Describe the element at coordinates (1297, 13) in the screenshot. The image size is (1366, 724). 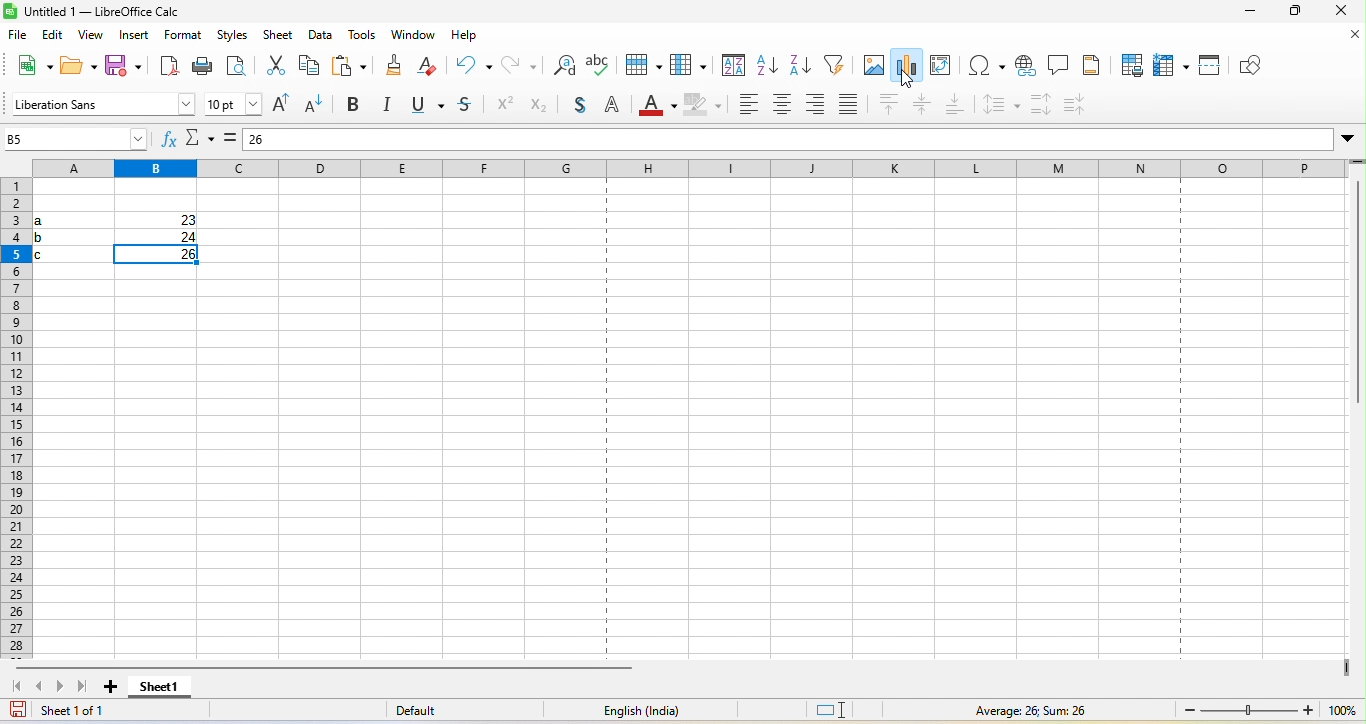
I see `maximize` at that location.